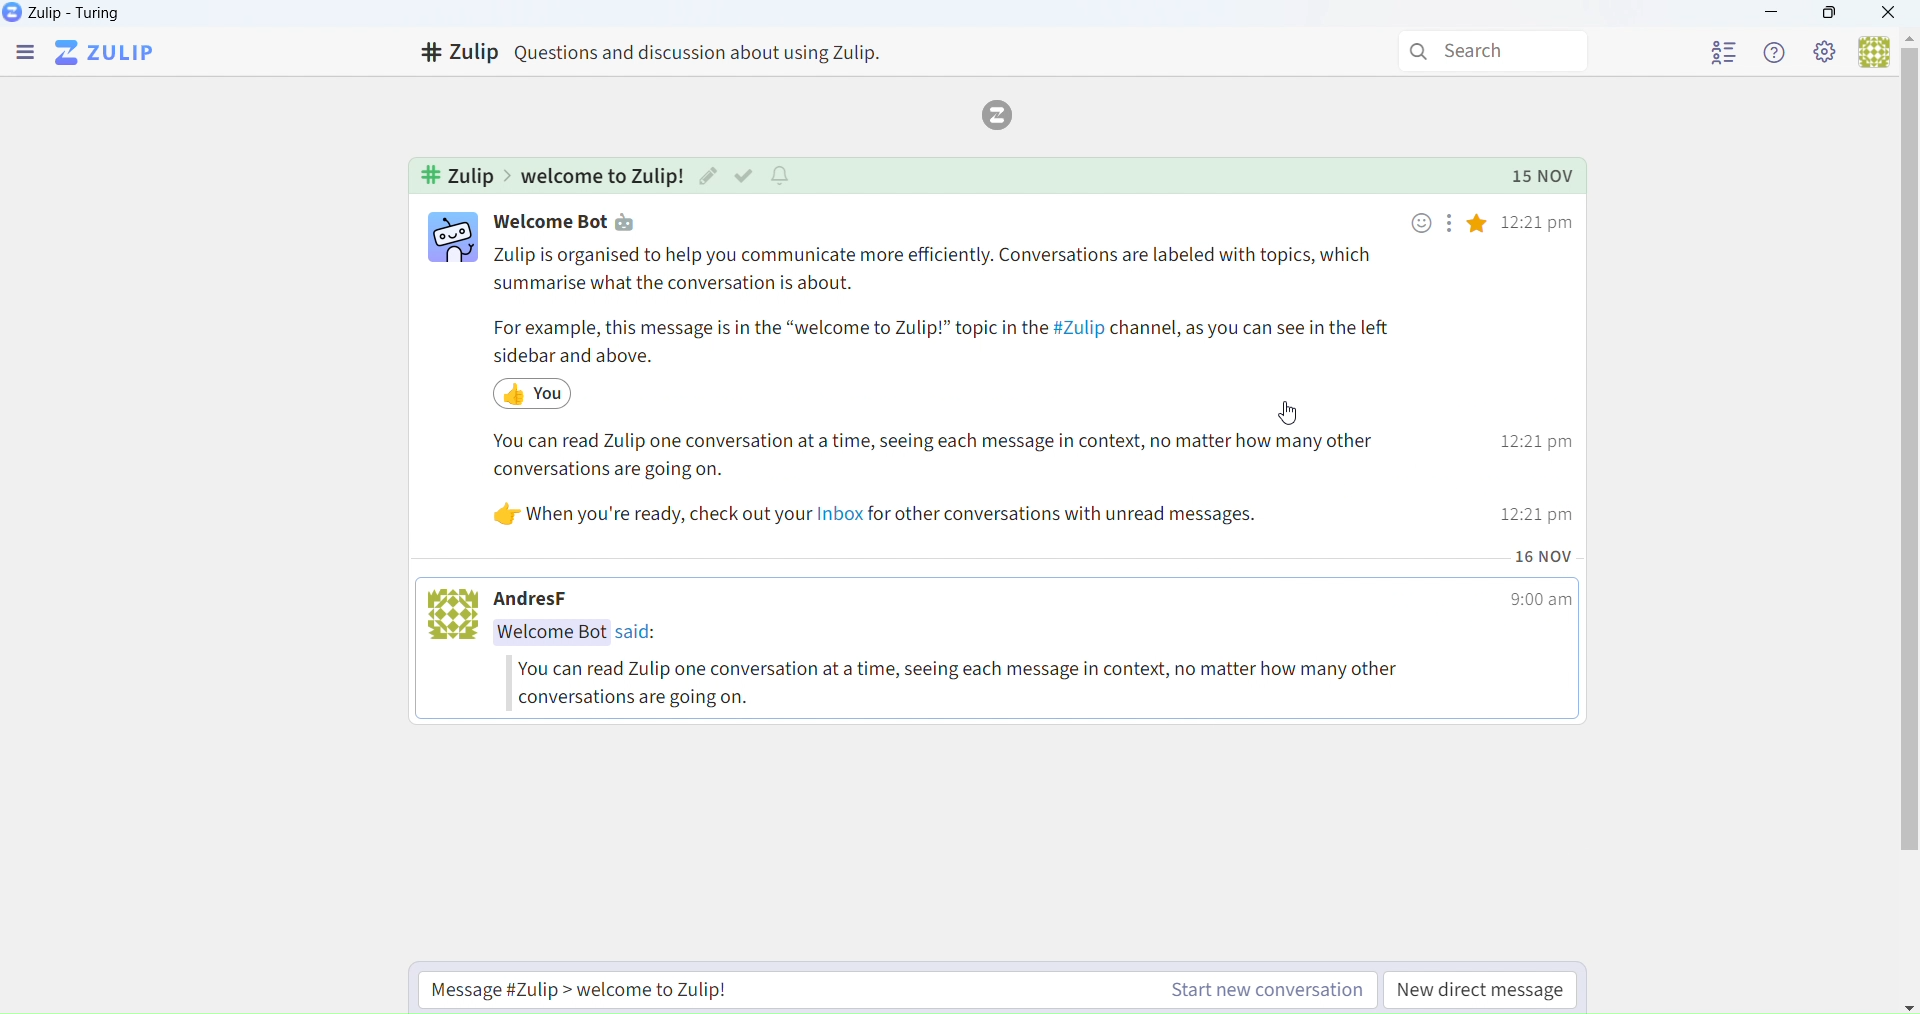 The width and height of the screenshot is (1920, 1014). What do you see at coordinates (1868, 51) in the screenshot?
I see `User` at bounding box center [1868, 51].